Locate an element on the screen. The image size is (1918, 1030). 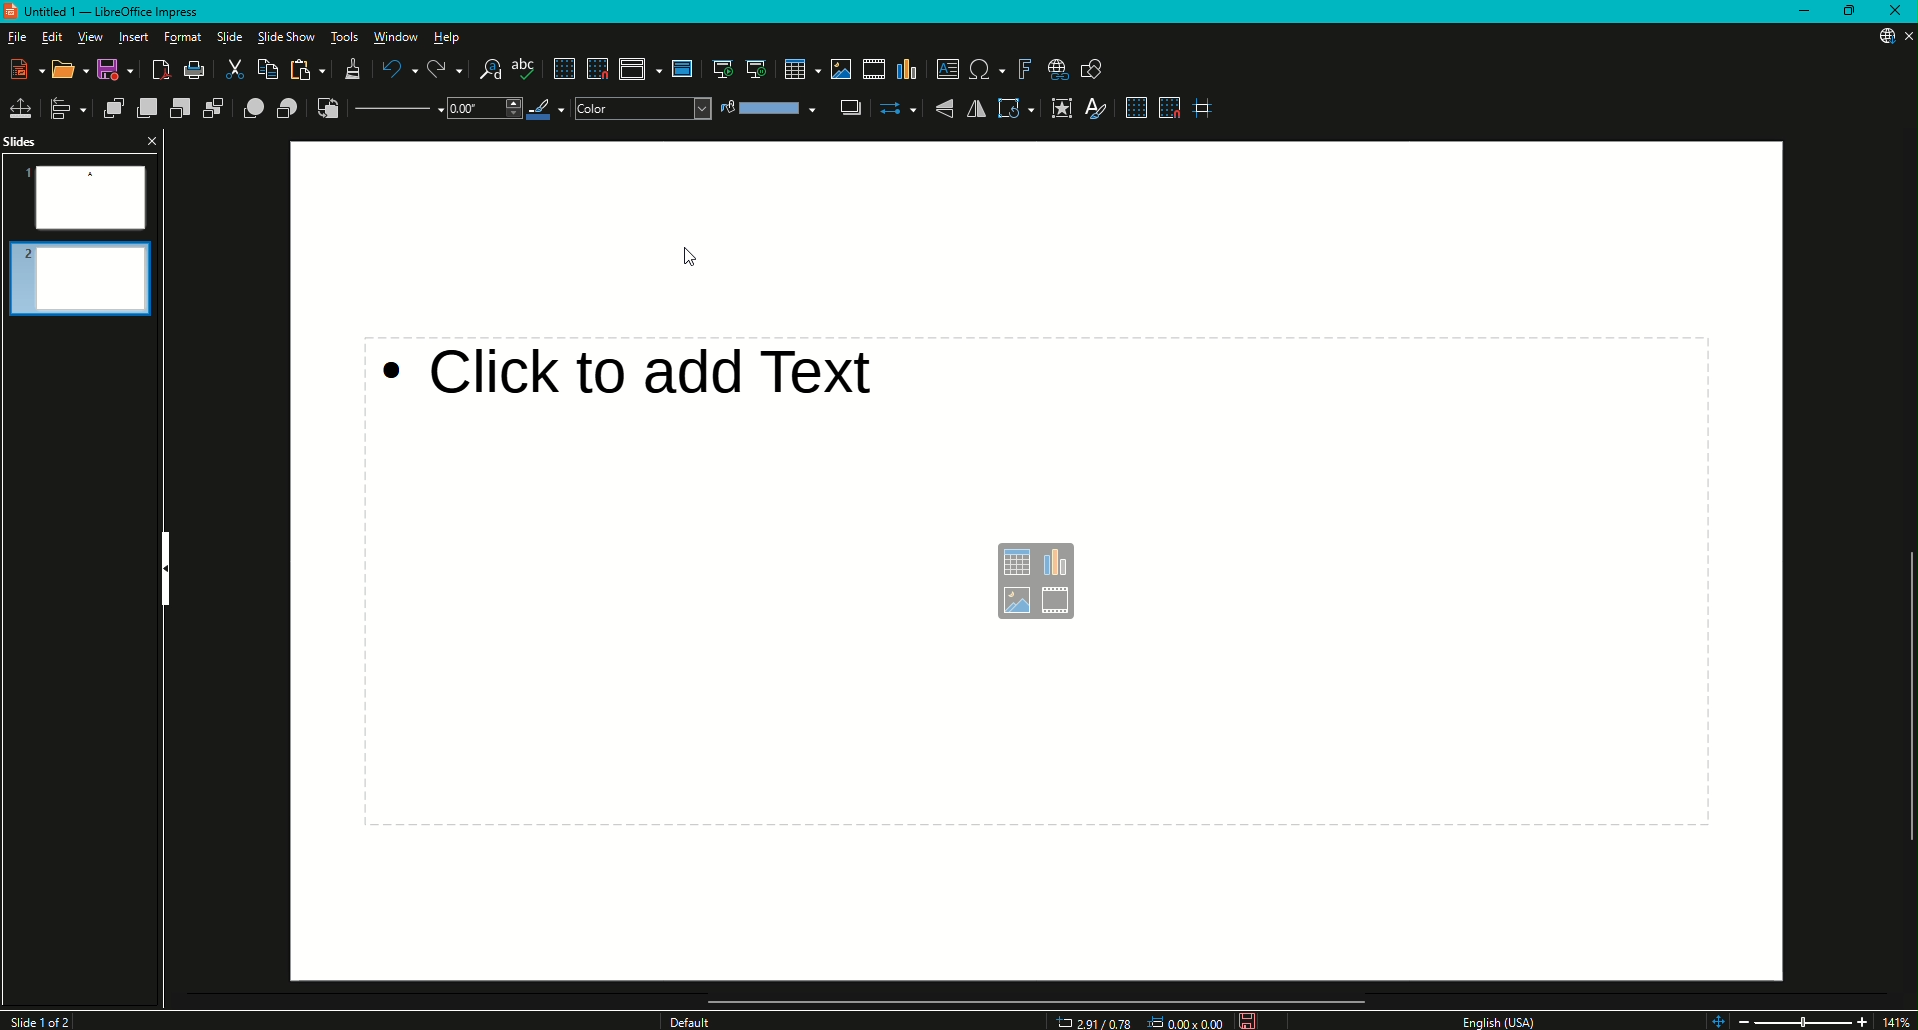
Interaction is located at coordinates (1062, 109).